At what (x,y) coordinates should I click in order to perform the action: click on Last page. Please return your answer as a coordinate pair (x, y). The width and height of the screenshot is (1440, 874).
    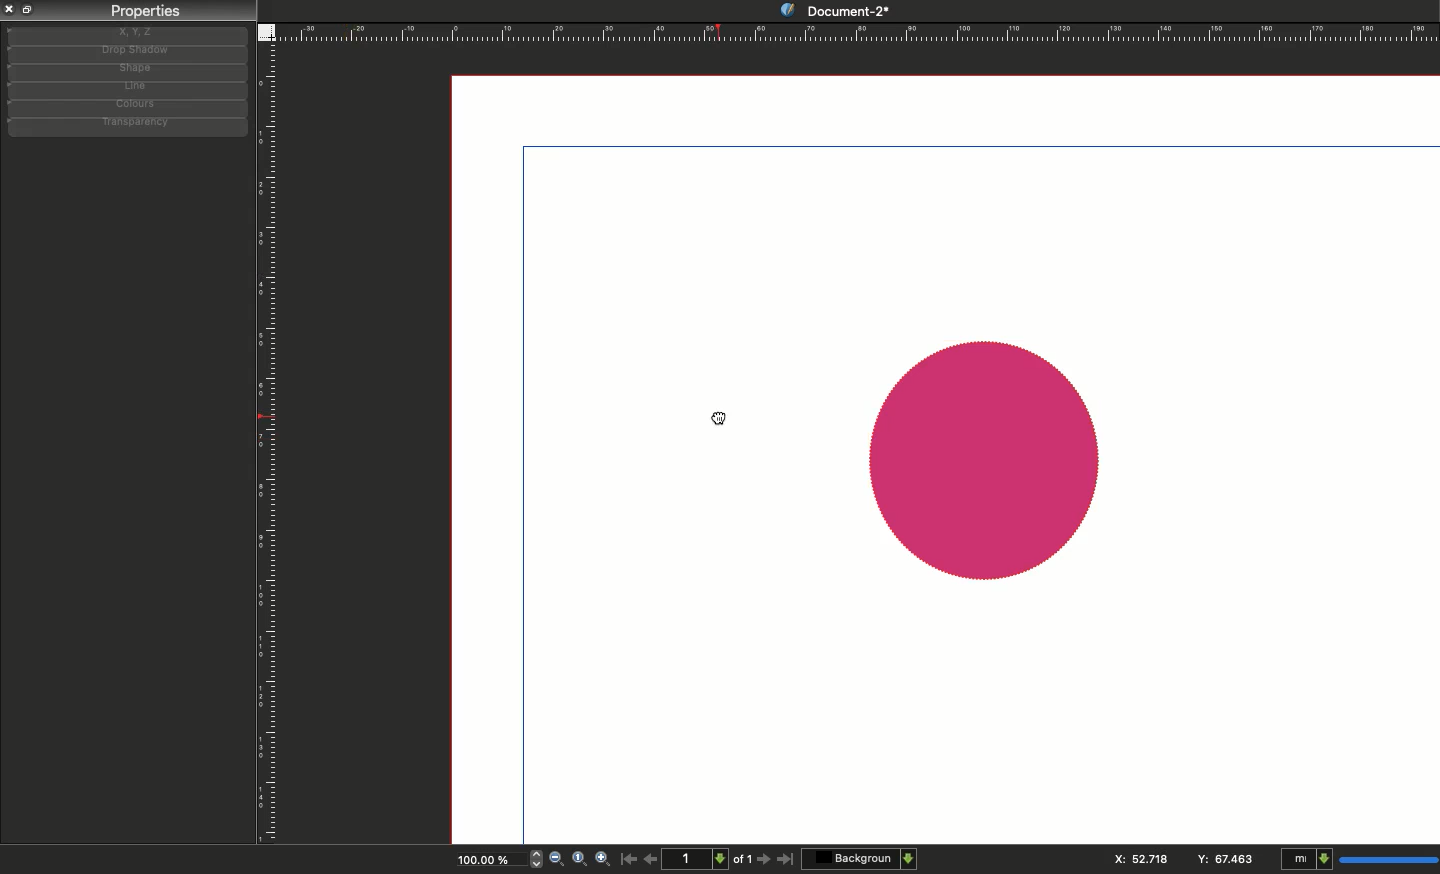
    Looking at the image, I should click on (786, 860).